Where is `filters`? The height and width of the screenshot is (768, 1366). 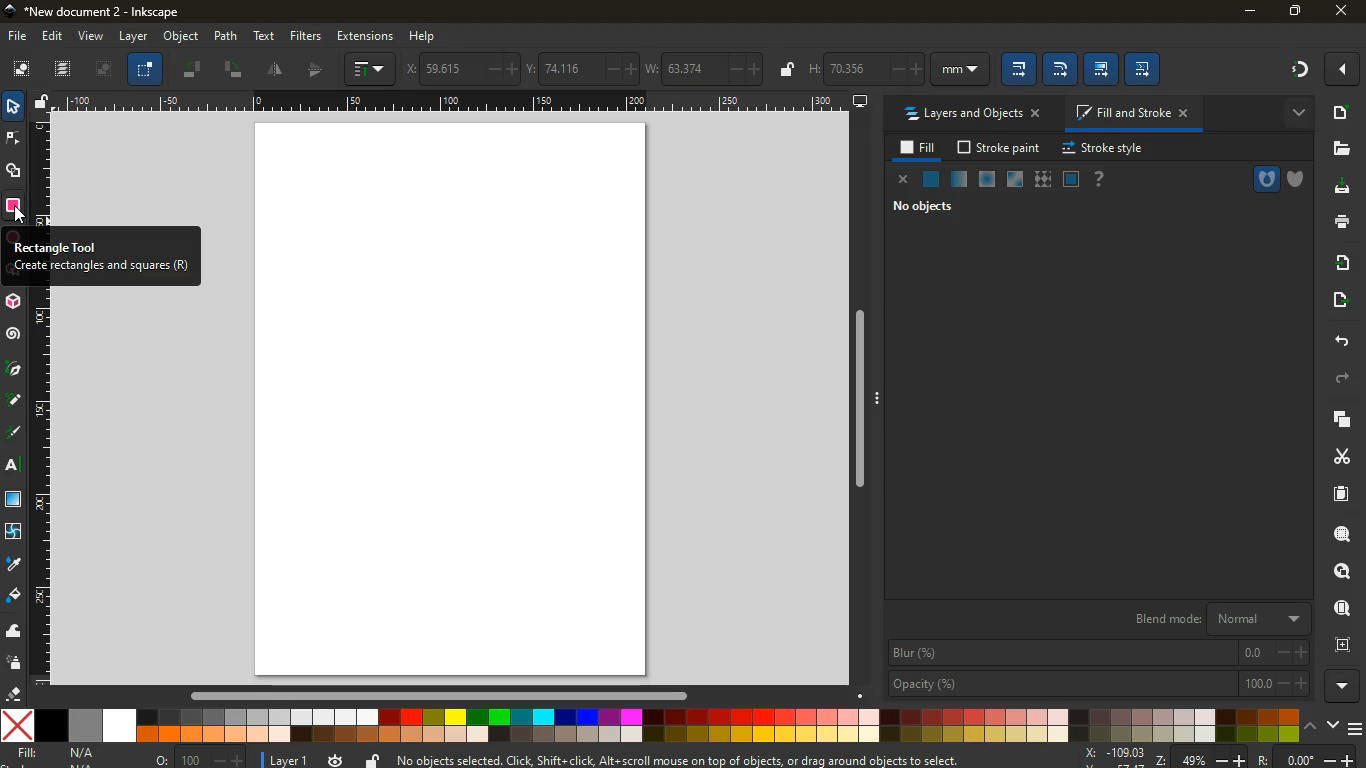
filters is located at coordinates (306, 37).